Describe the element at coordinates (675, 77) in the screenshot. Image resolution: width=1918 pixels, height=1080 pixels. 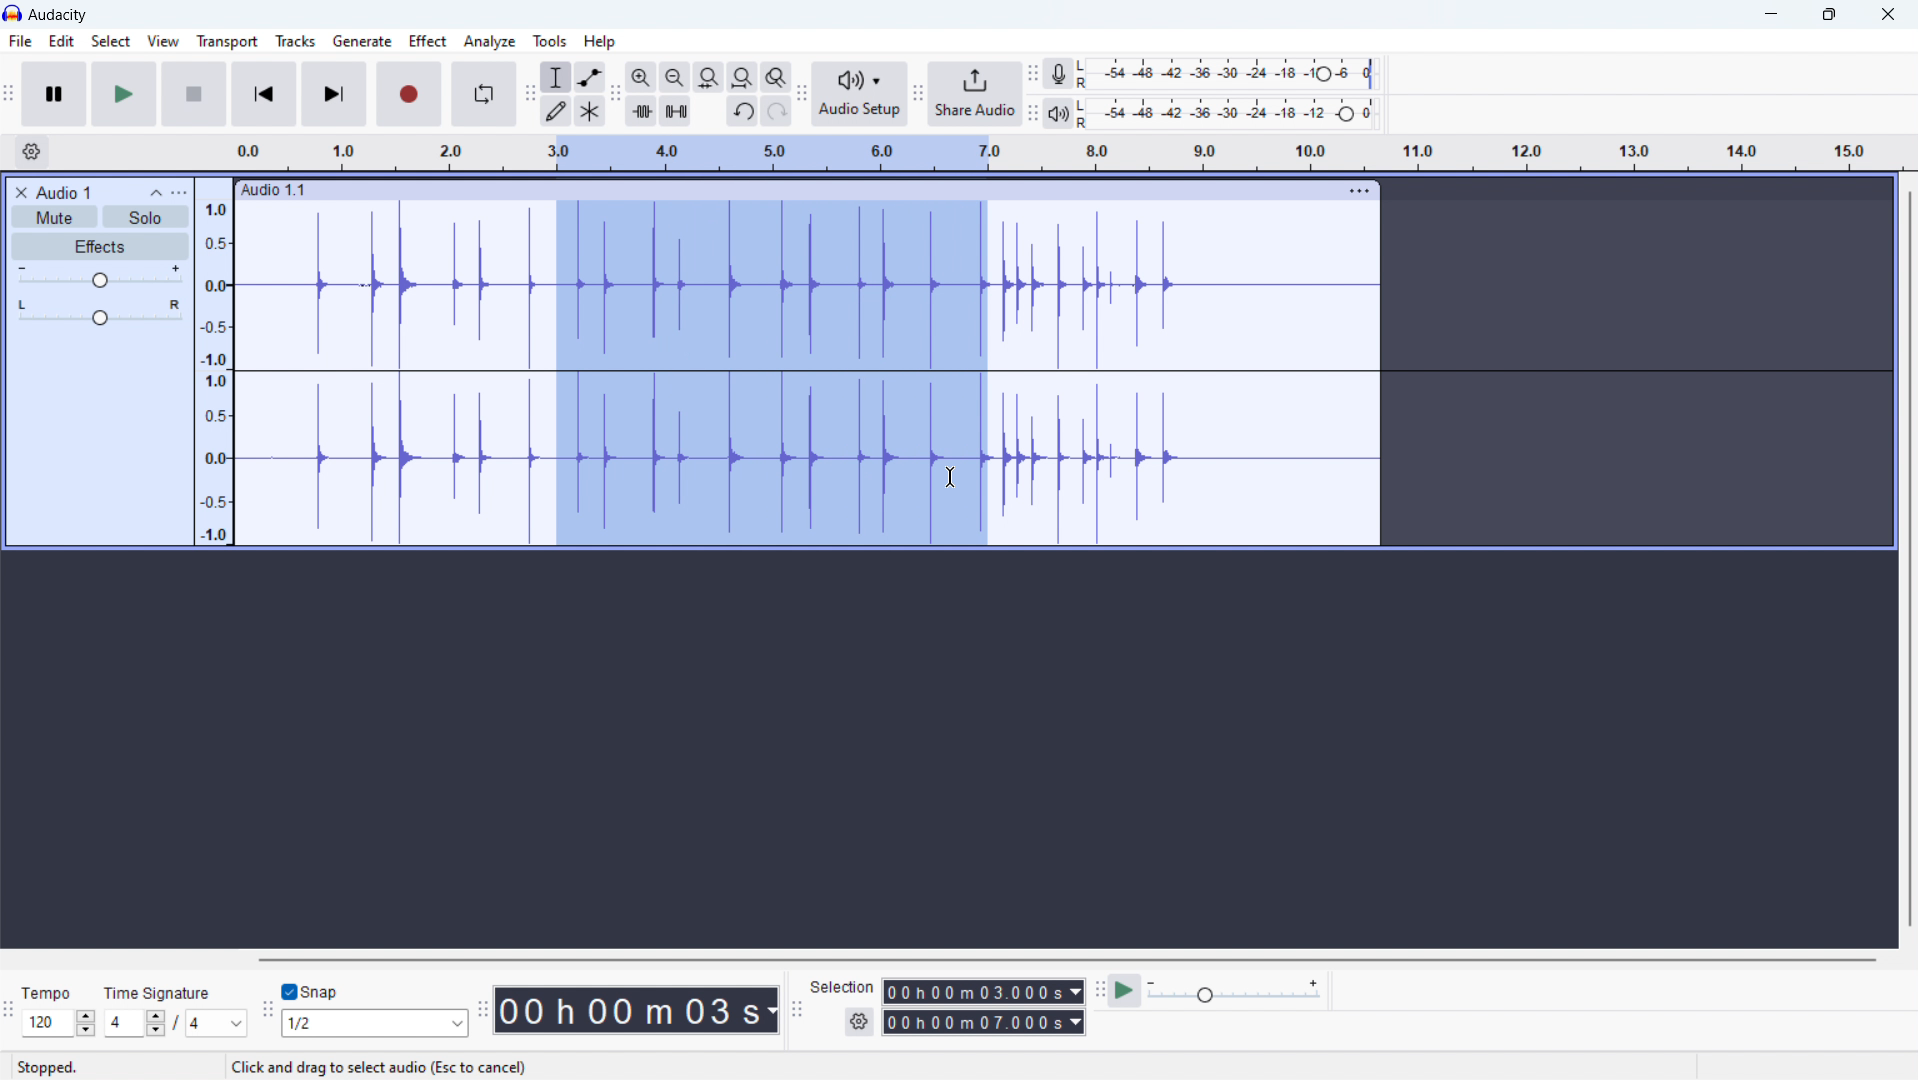
I see `zoom out` at that location.